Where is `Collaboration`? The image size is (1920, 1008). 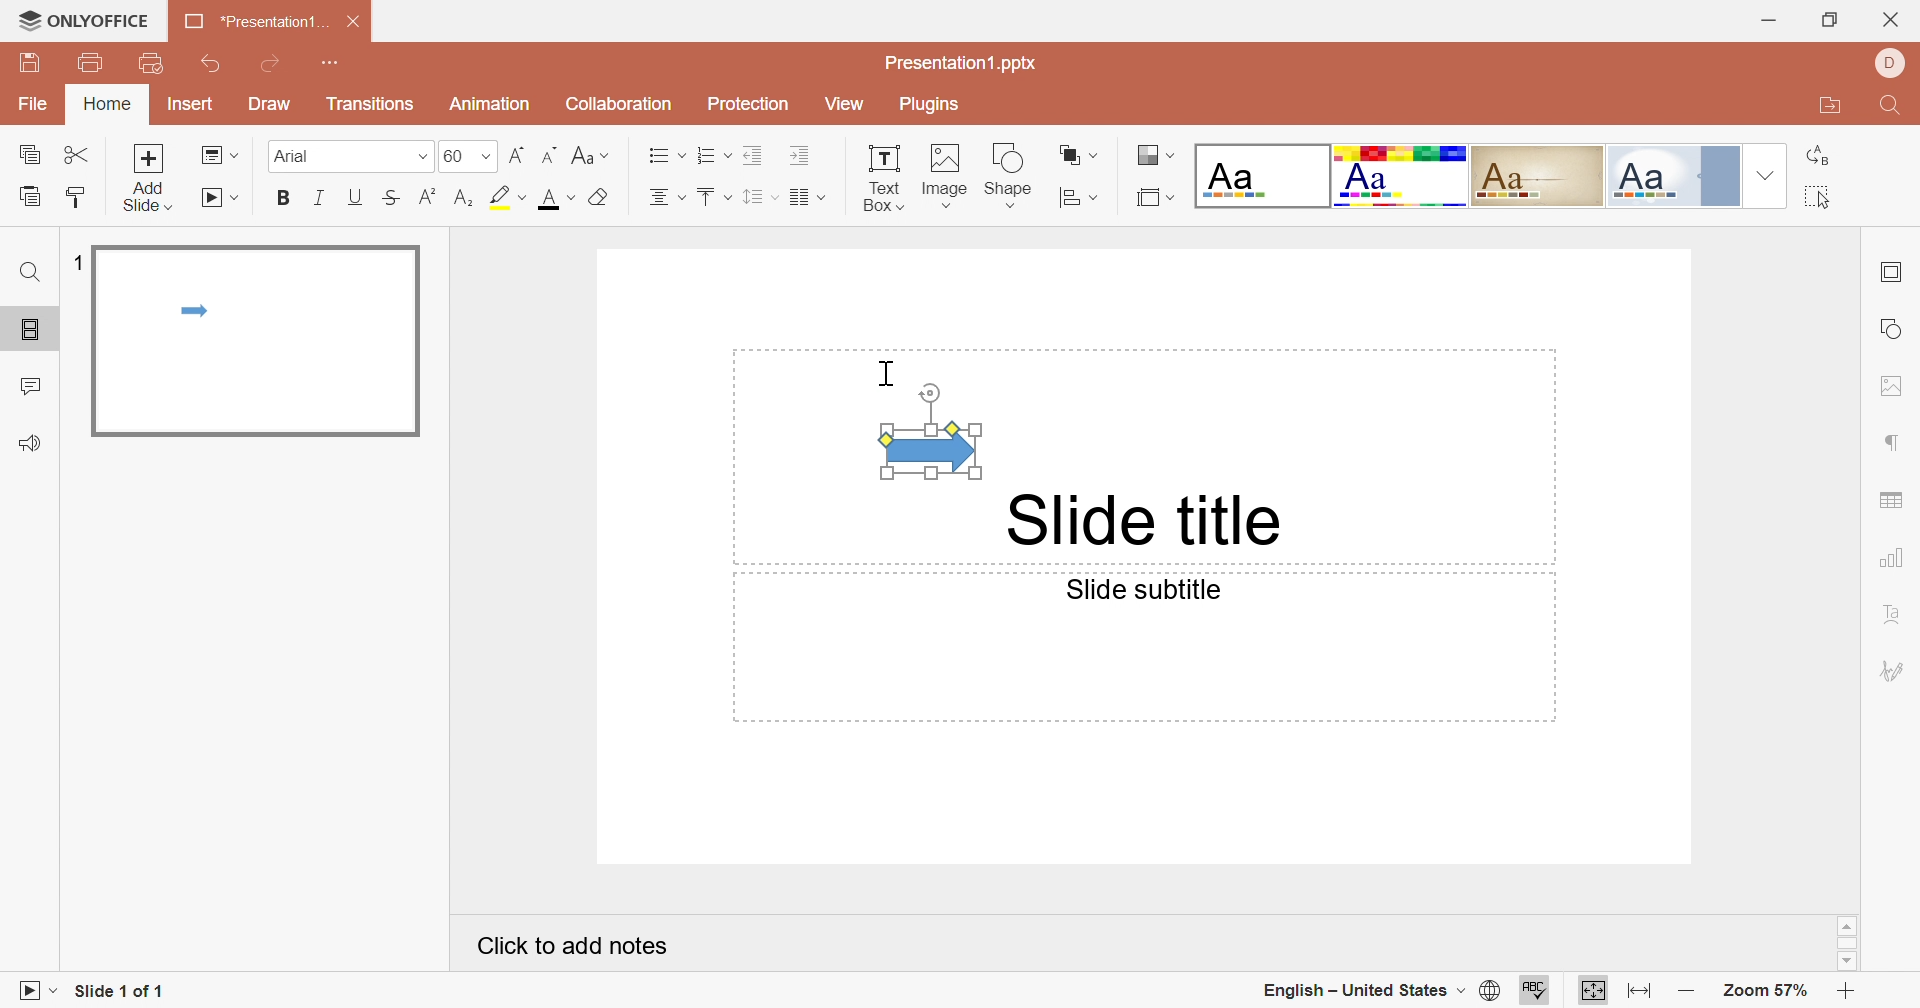 Collaboration is located at coordinates (613, 104).